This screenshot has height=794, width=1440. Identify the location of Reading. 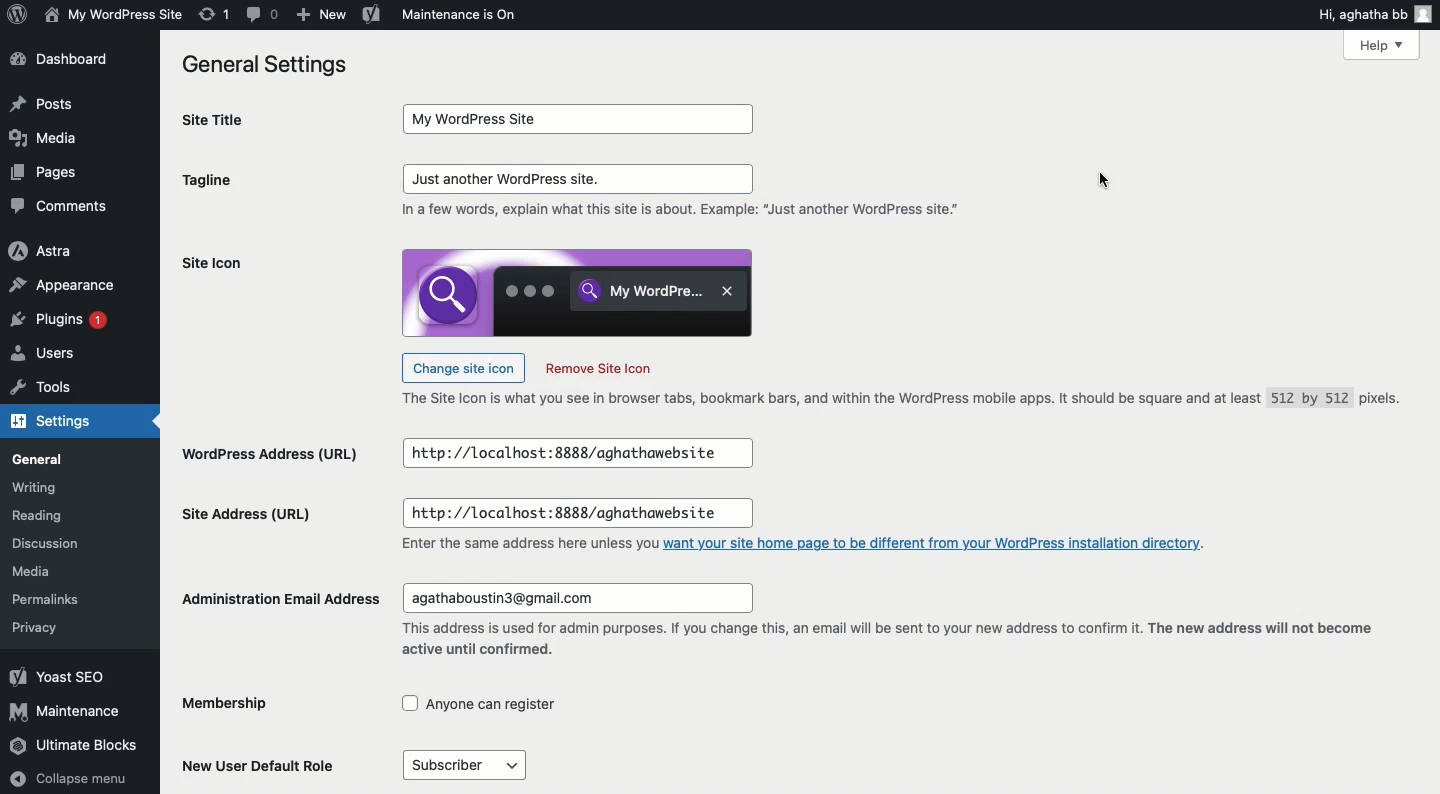
(43, 517).